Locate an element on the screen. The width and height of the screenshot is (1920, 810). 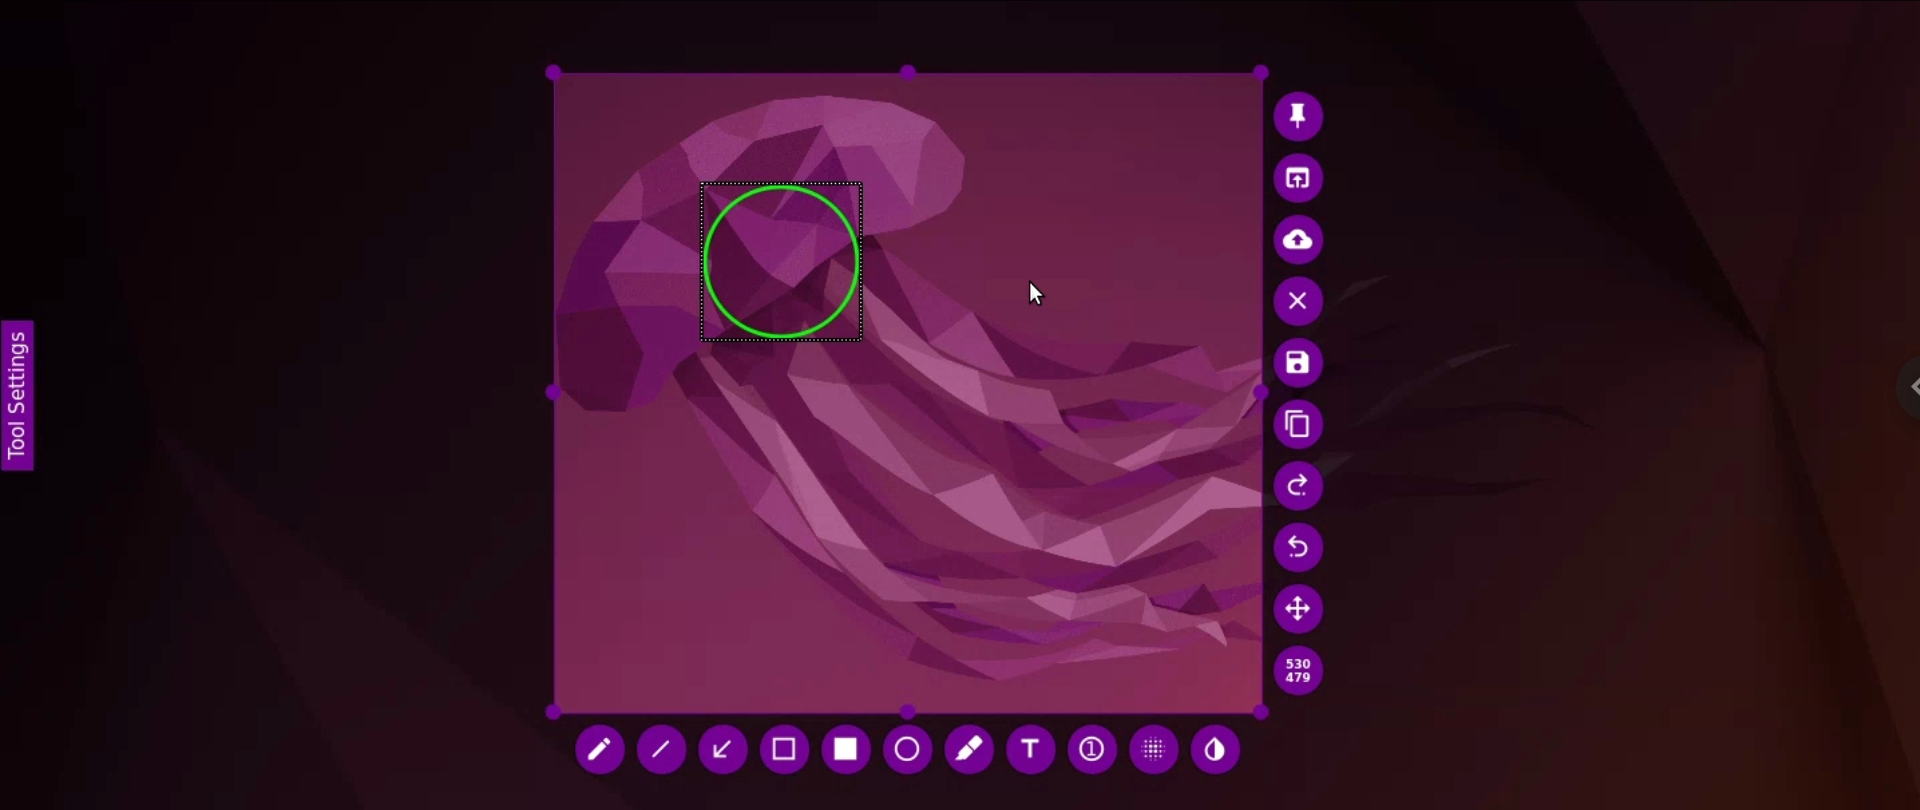
add text is located at coordinates (1032, 750).